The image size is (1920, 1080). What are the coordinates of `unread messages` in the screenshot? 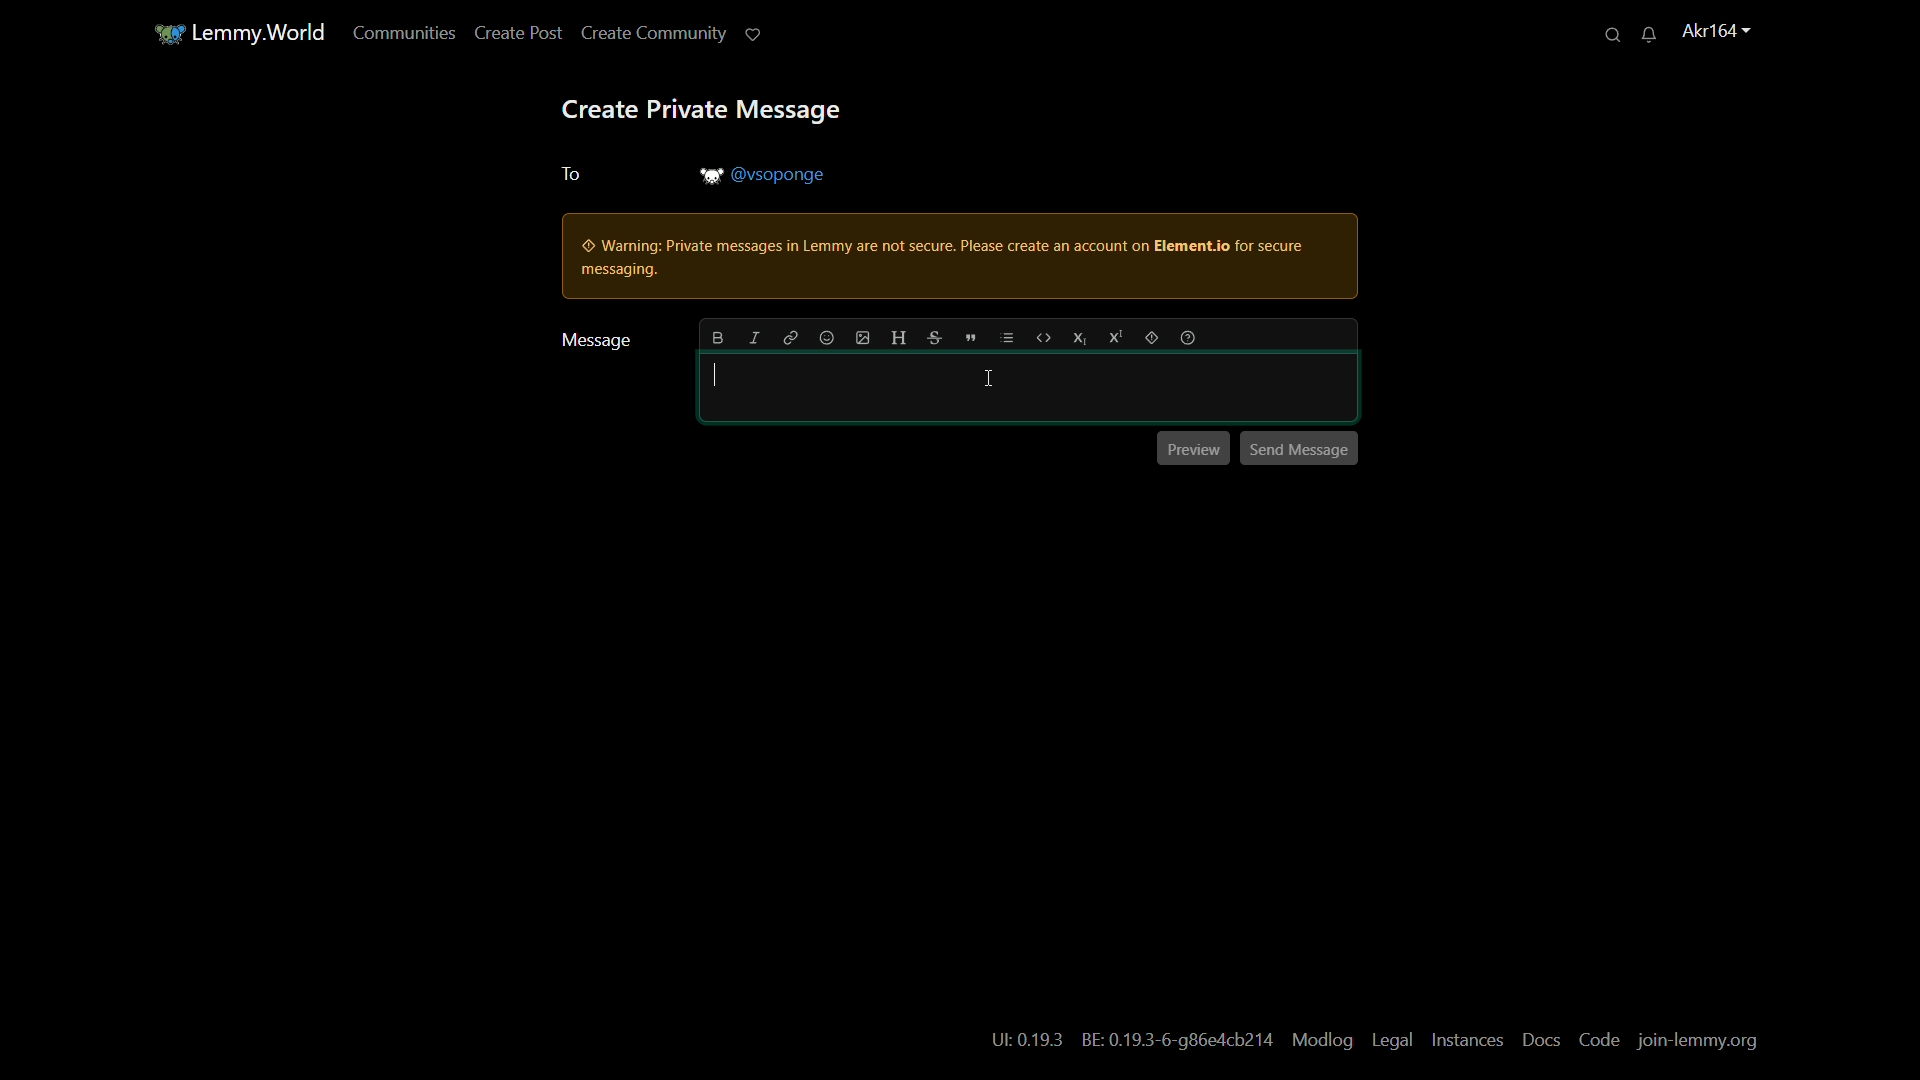 It's located at (1640, 33).